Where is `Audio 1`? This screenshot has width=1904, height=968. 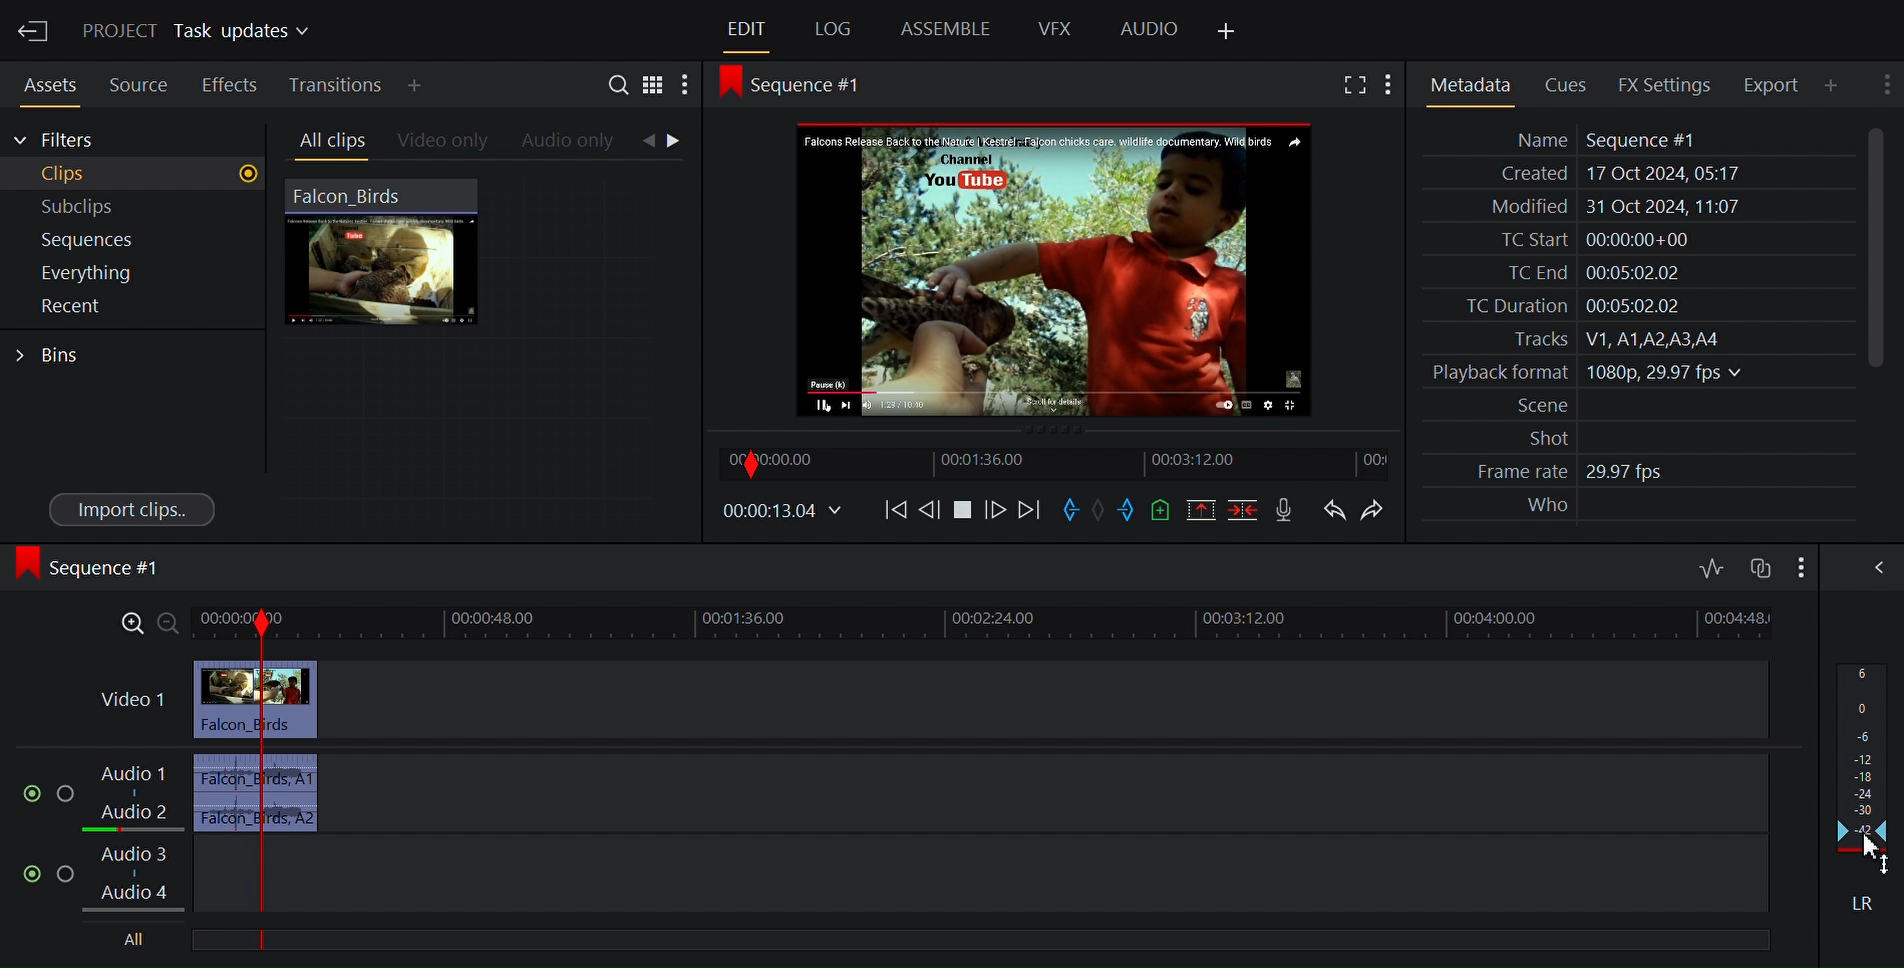 Audio 1 is located at coordinates (138, 776).